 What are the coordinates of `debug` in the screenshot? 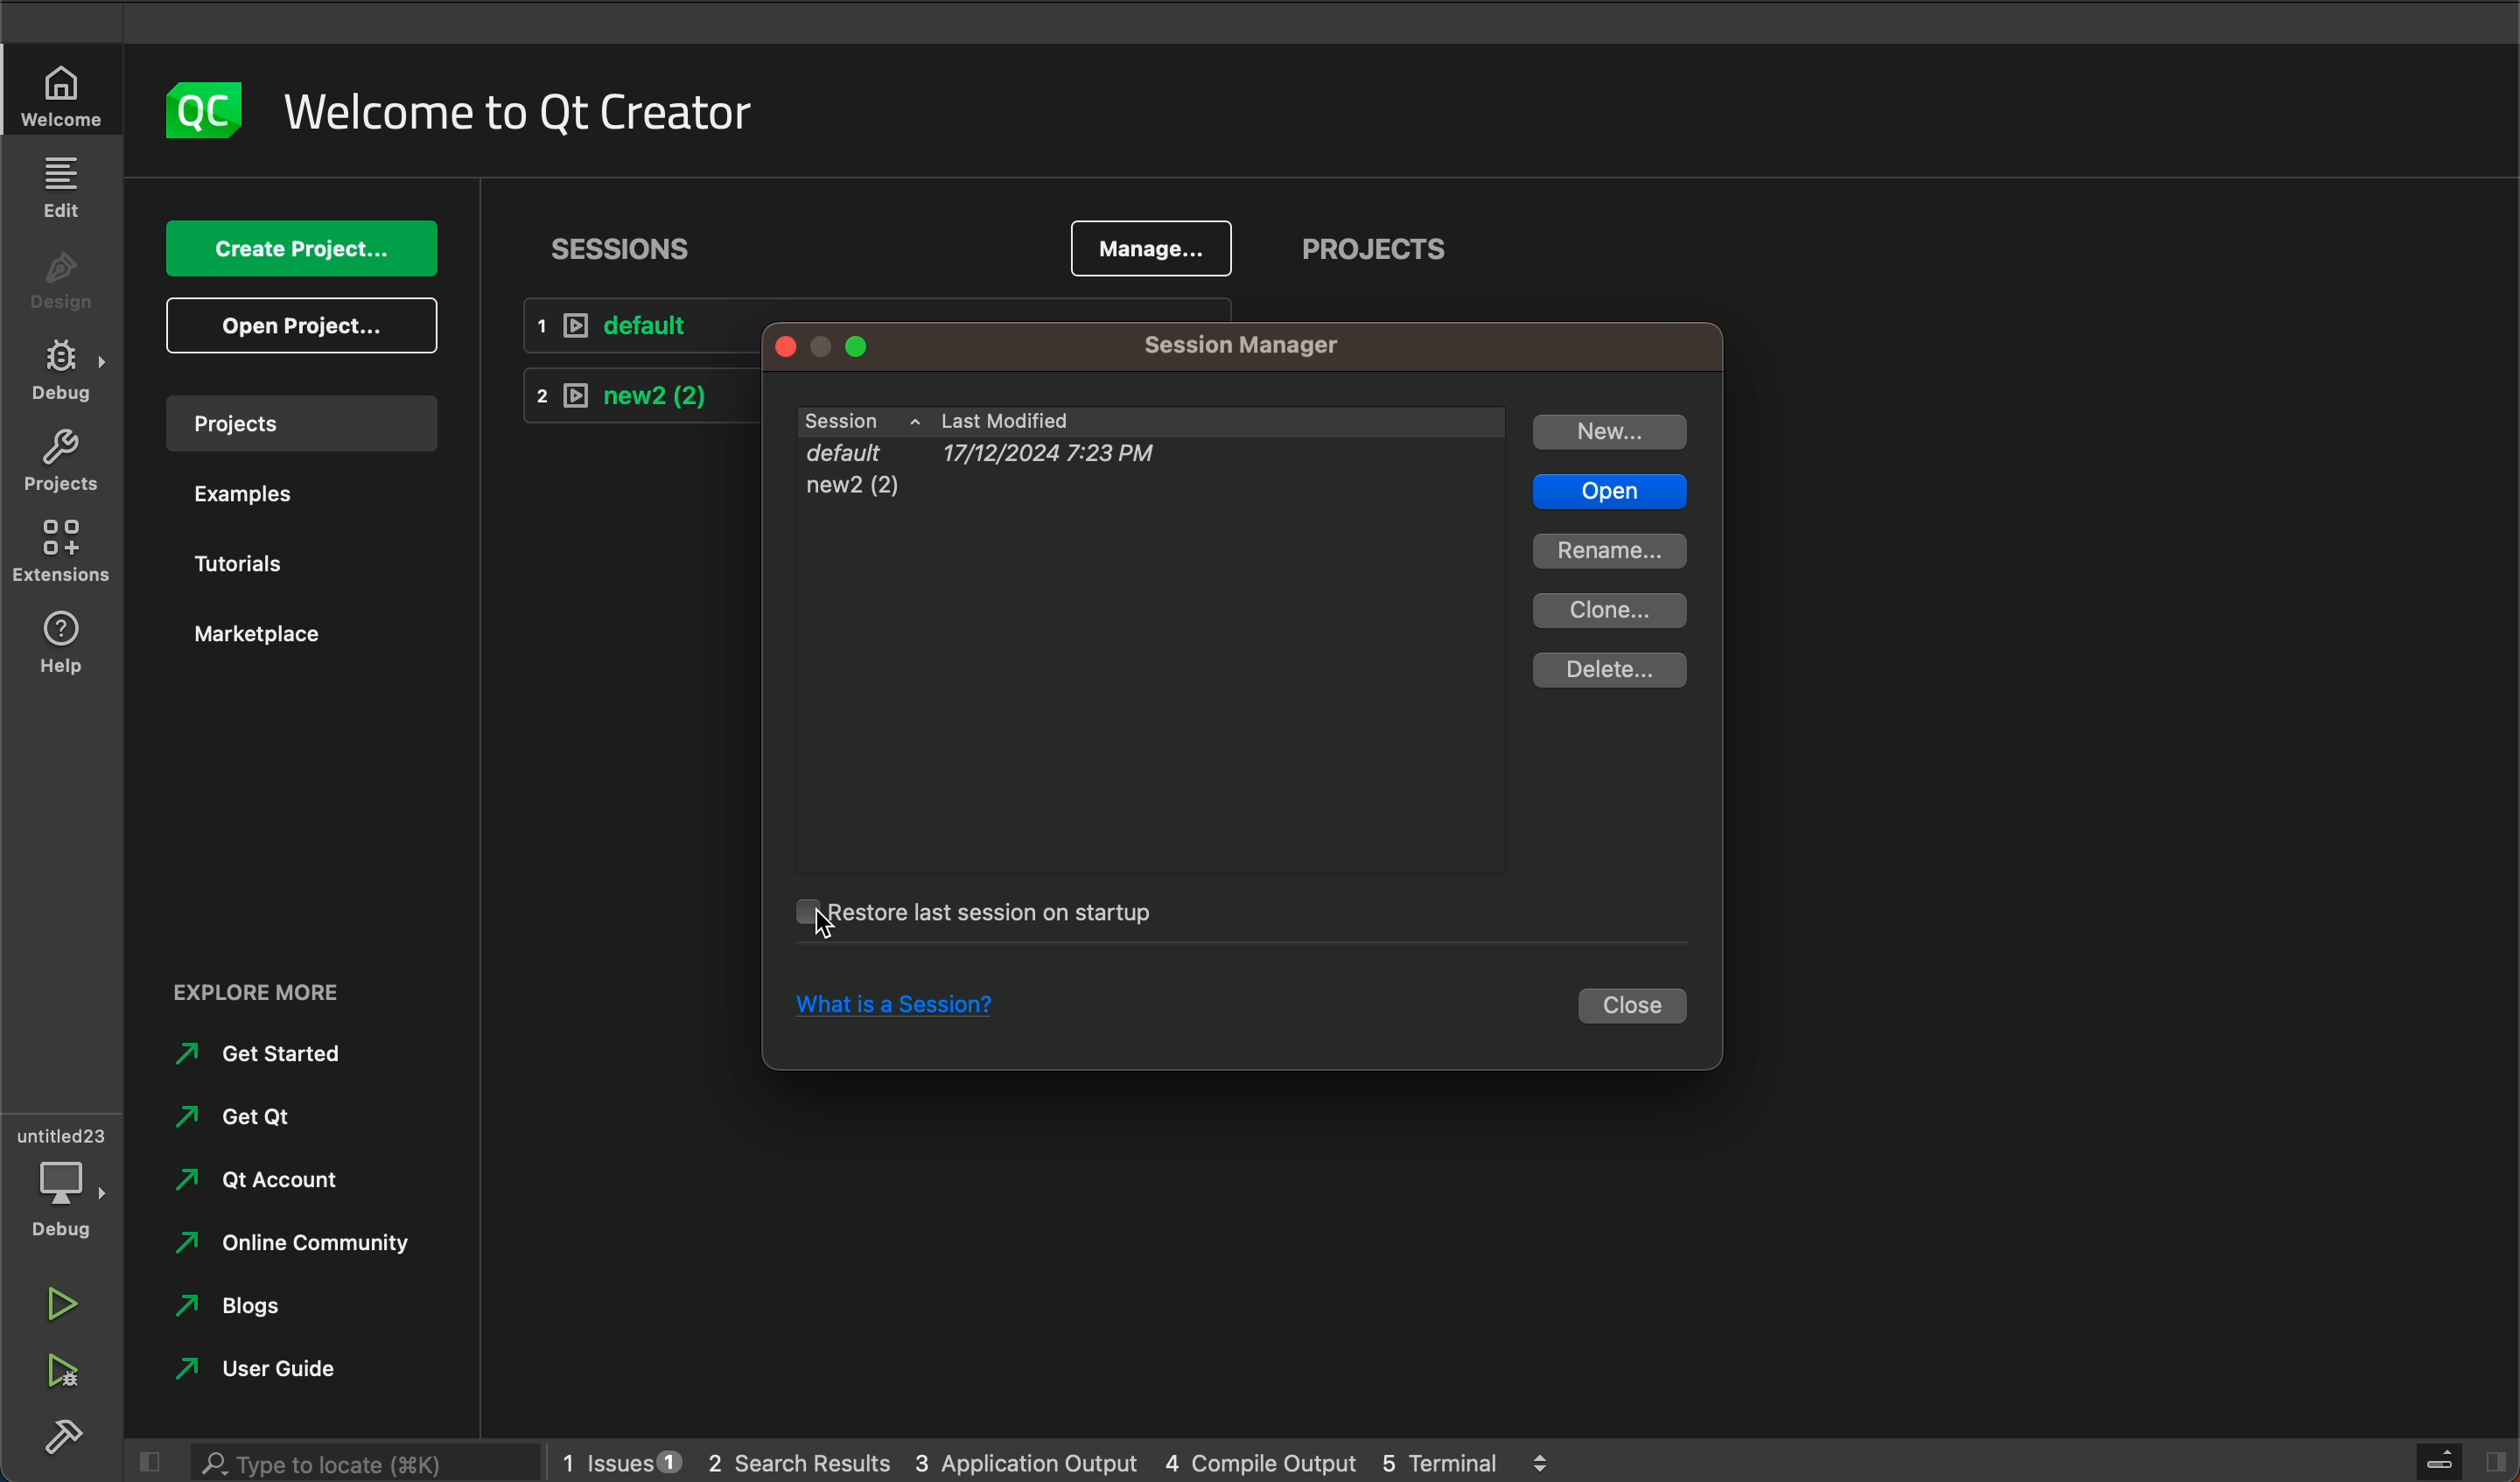 It's located at (65, 369).